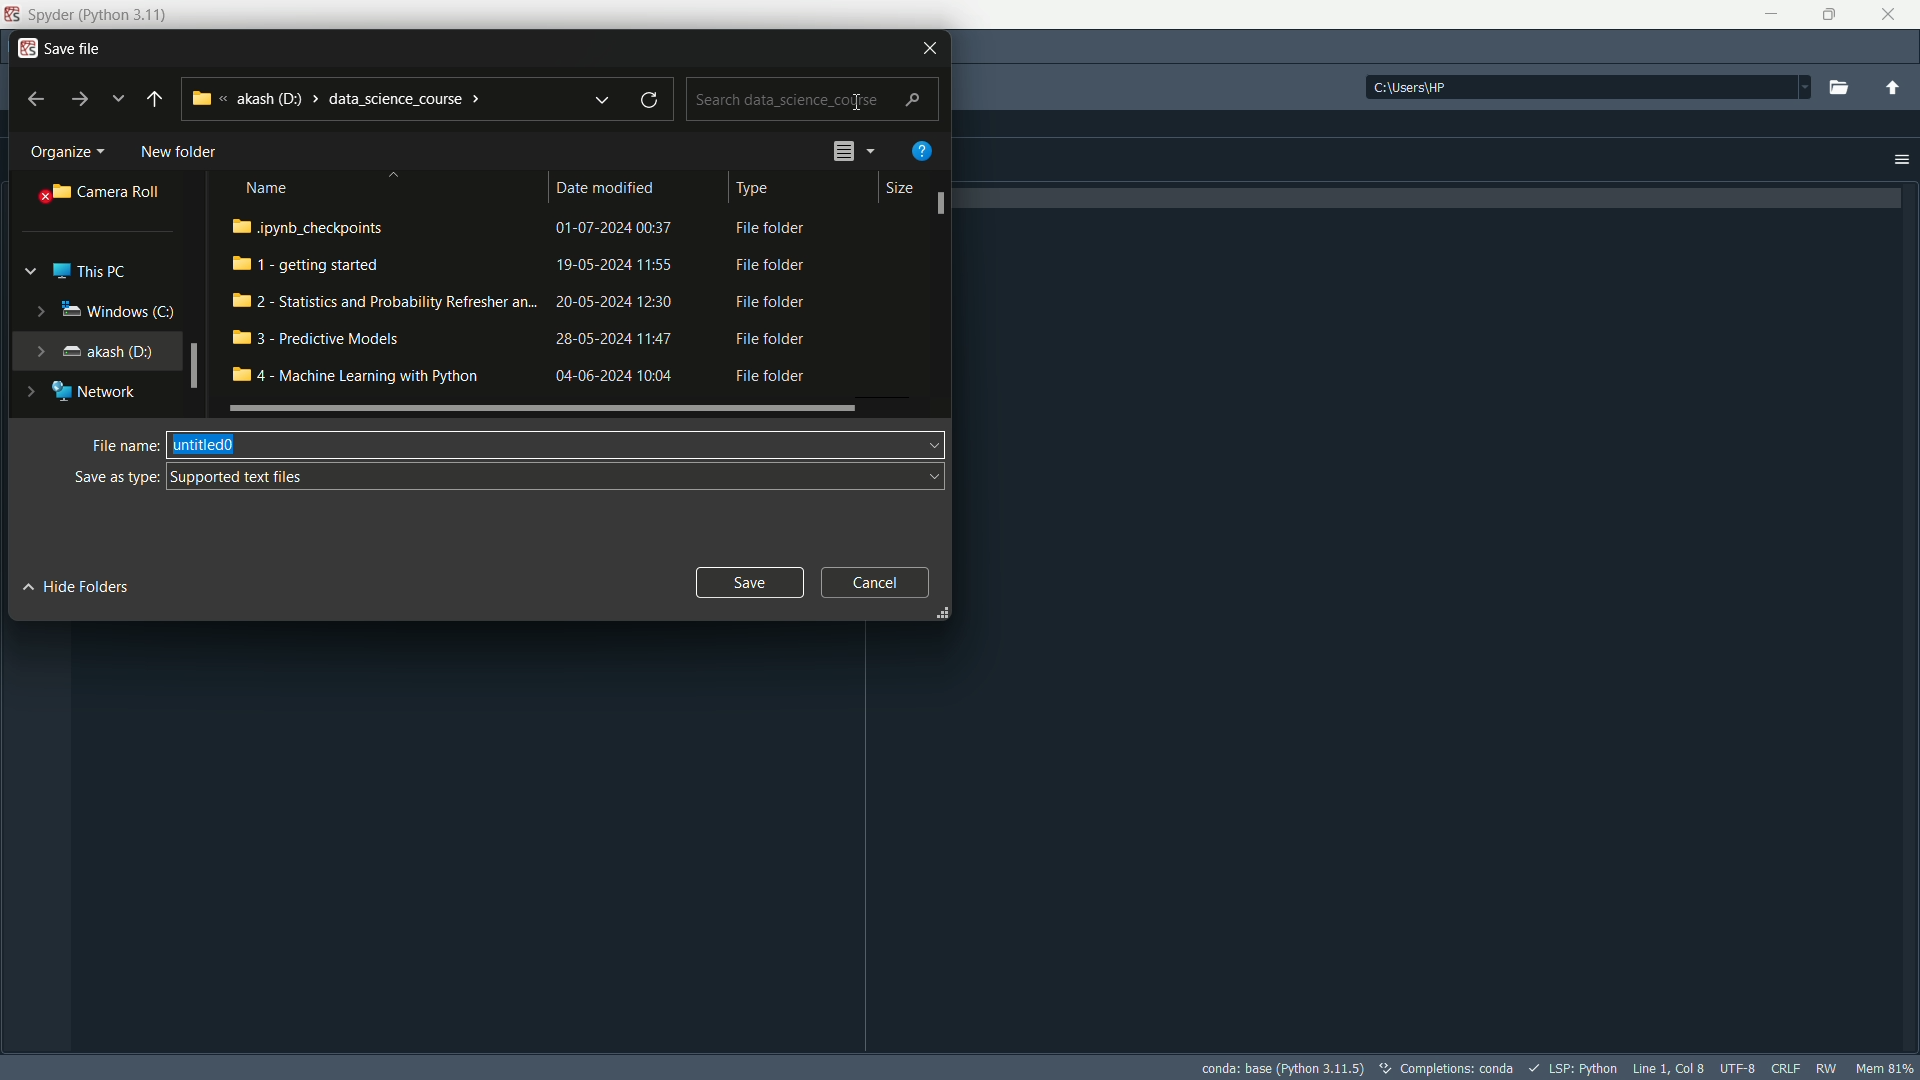 This screenshot has width=1920, height=1080. What do you see at coordinates (370, 304) in the screenshot?
I see `Hl 2 - Statistics and Probability Refresher ar` at bounding box center [370, 304].